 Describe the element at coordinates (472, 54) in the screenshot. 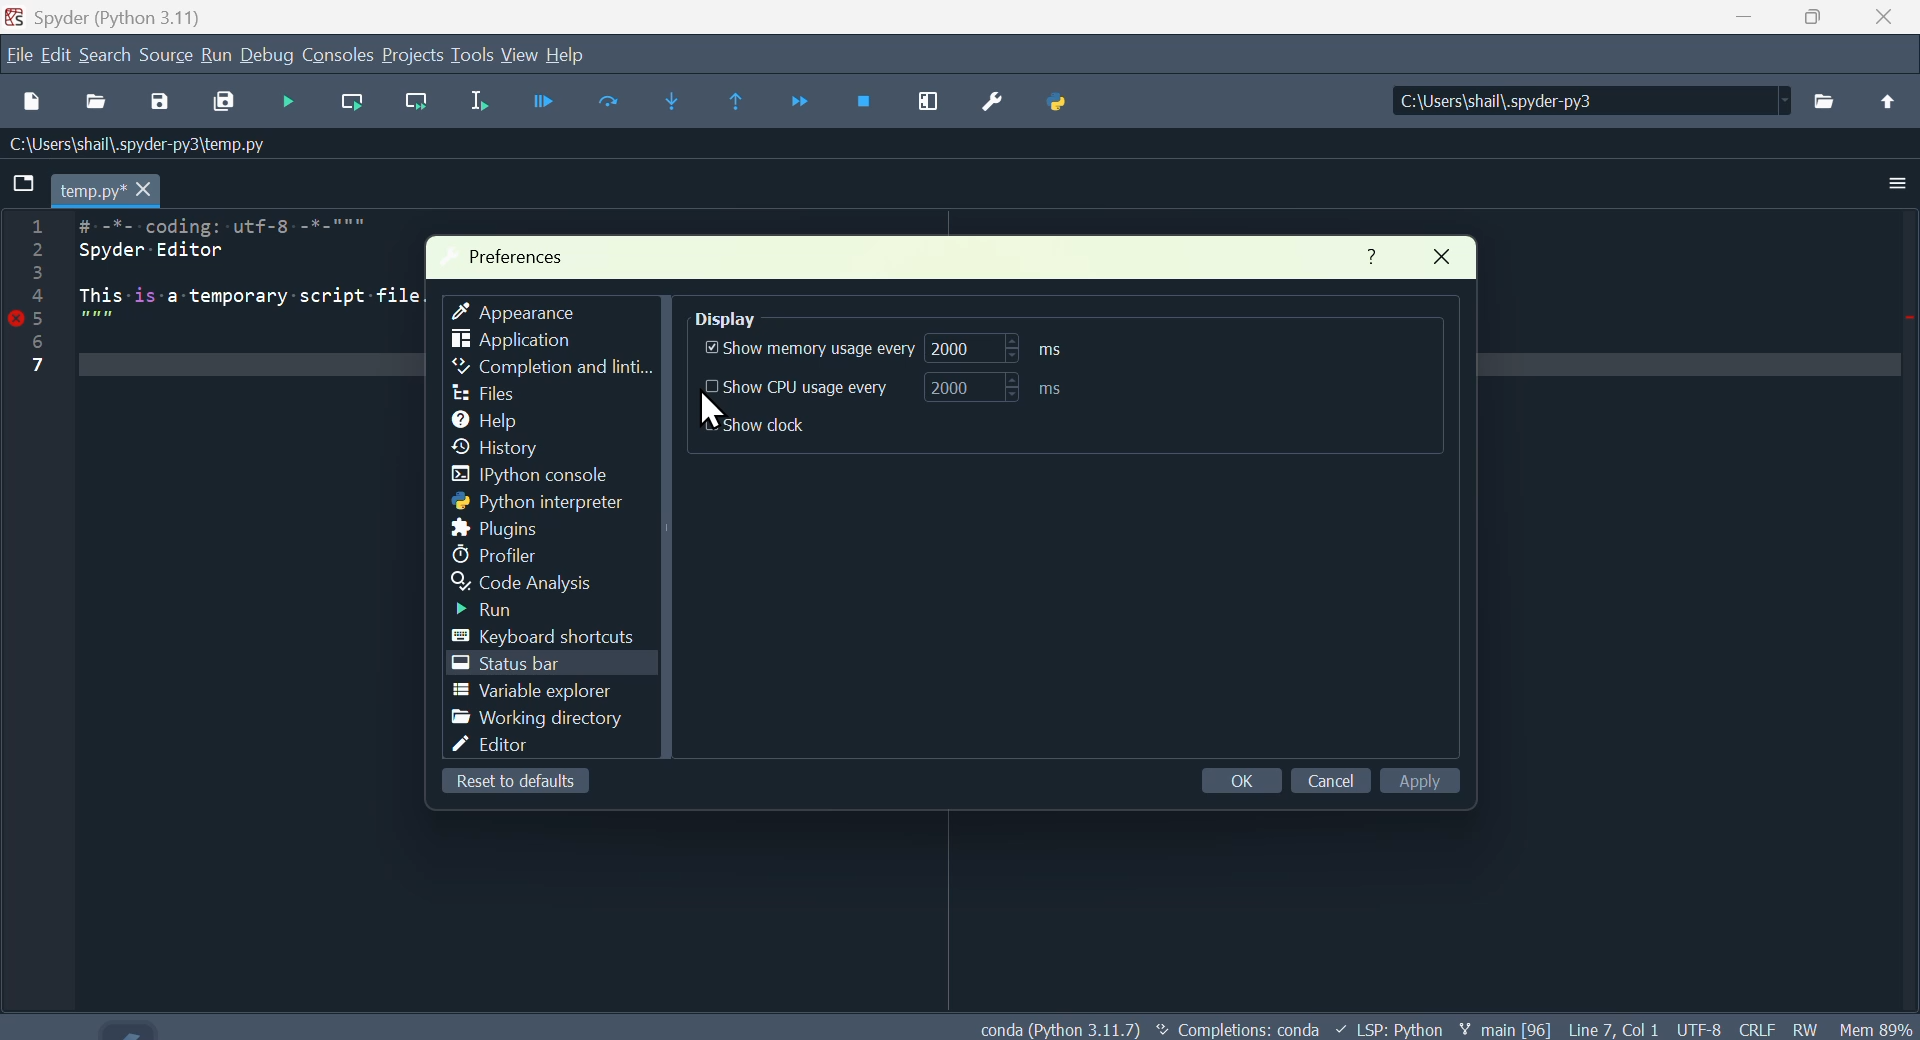

I see `Tools` at that location.